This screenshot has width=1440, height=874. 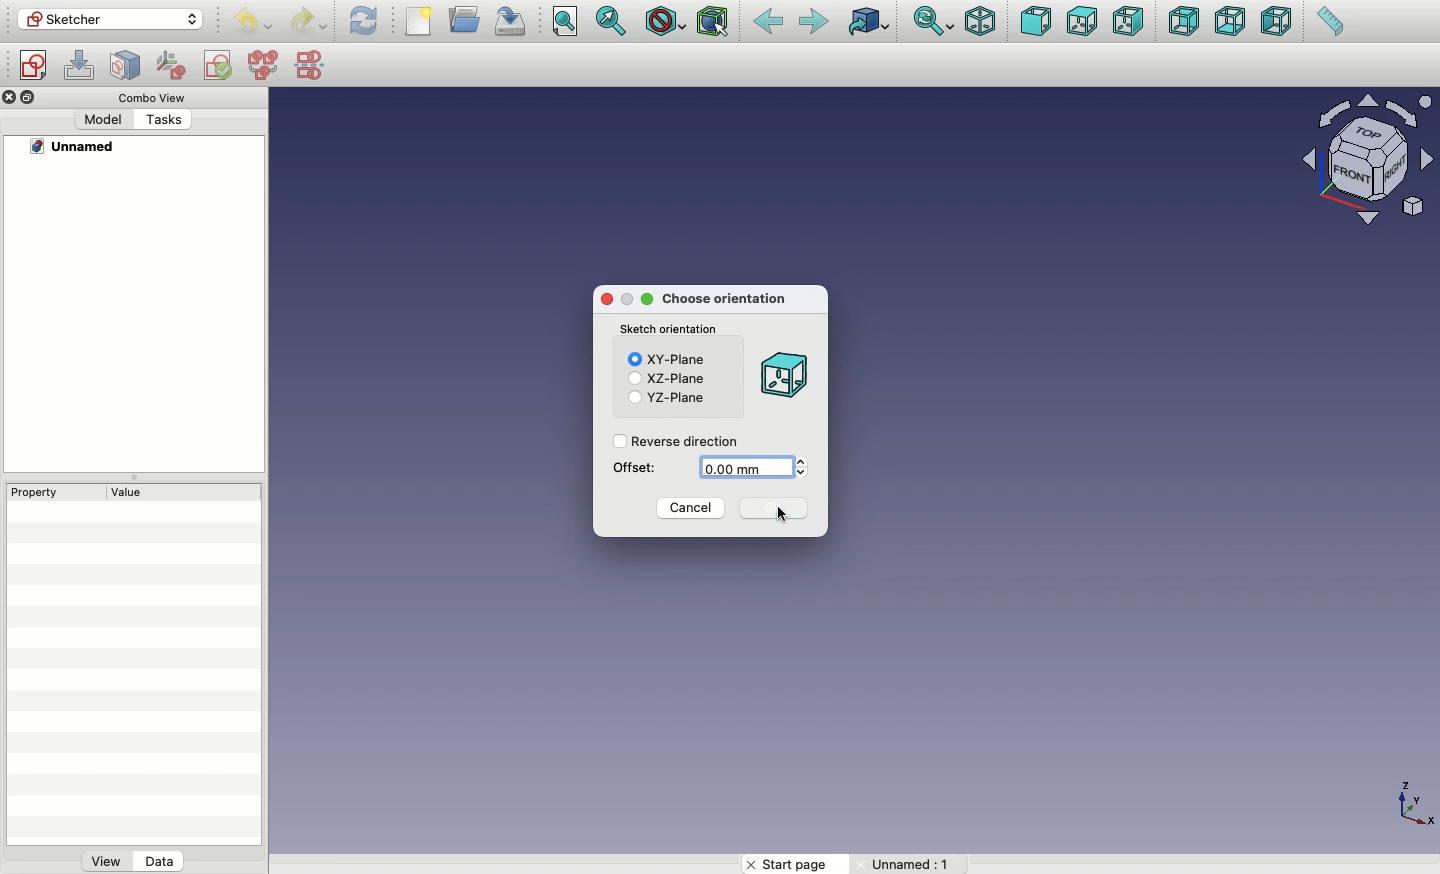 What do you see at coordinates (363, 21) in the screenshot?
I see `Refresh` at bounding box center [363, 21].